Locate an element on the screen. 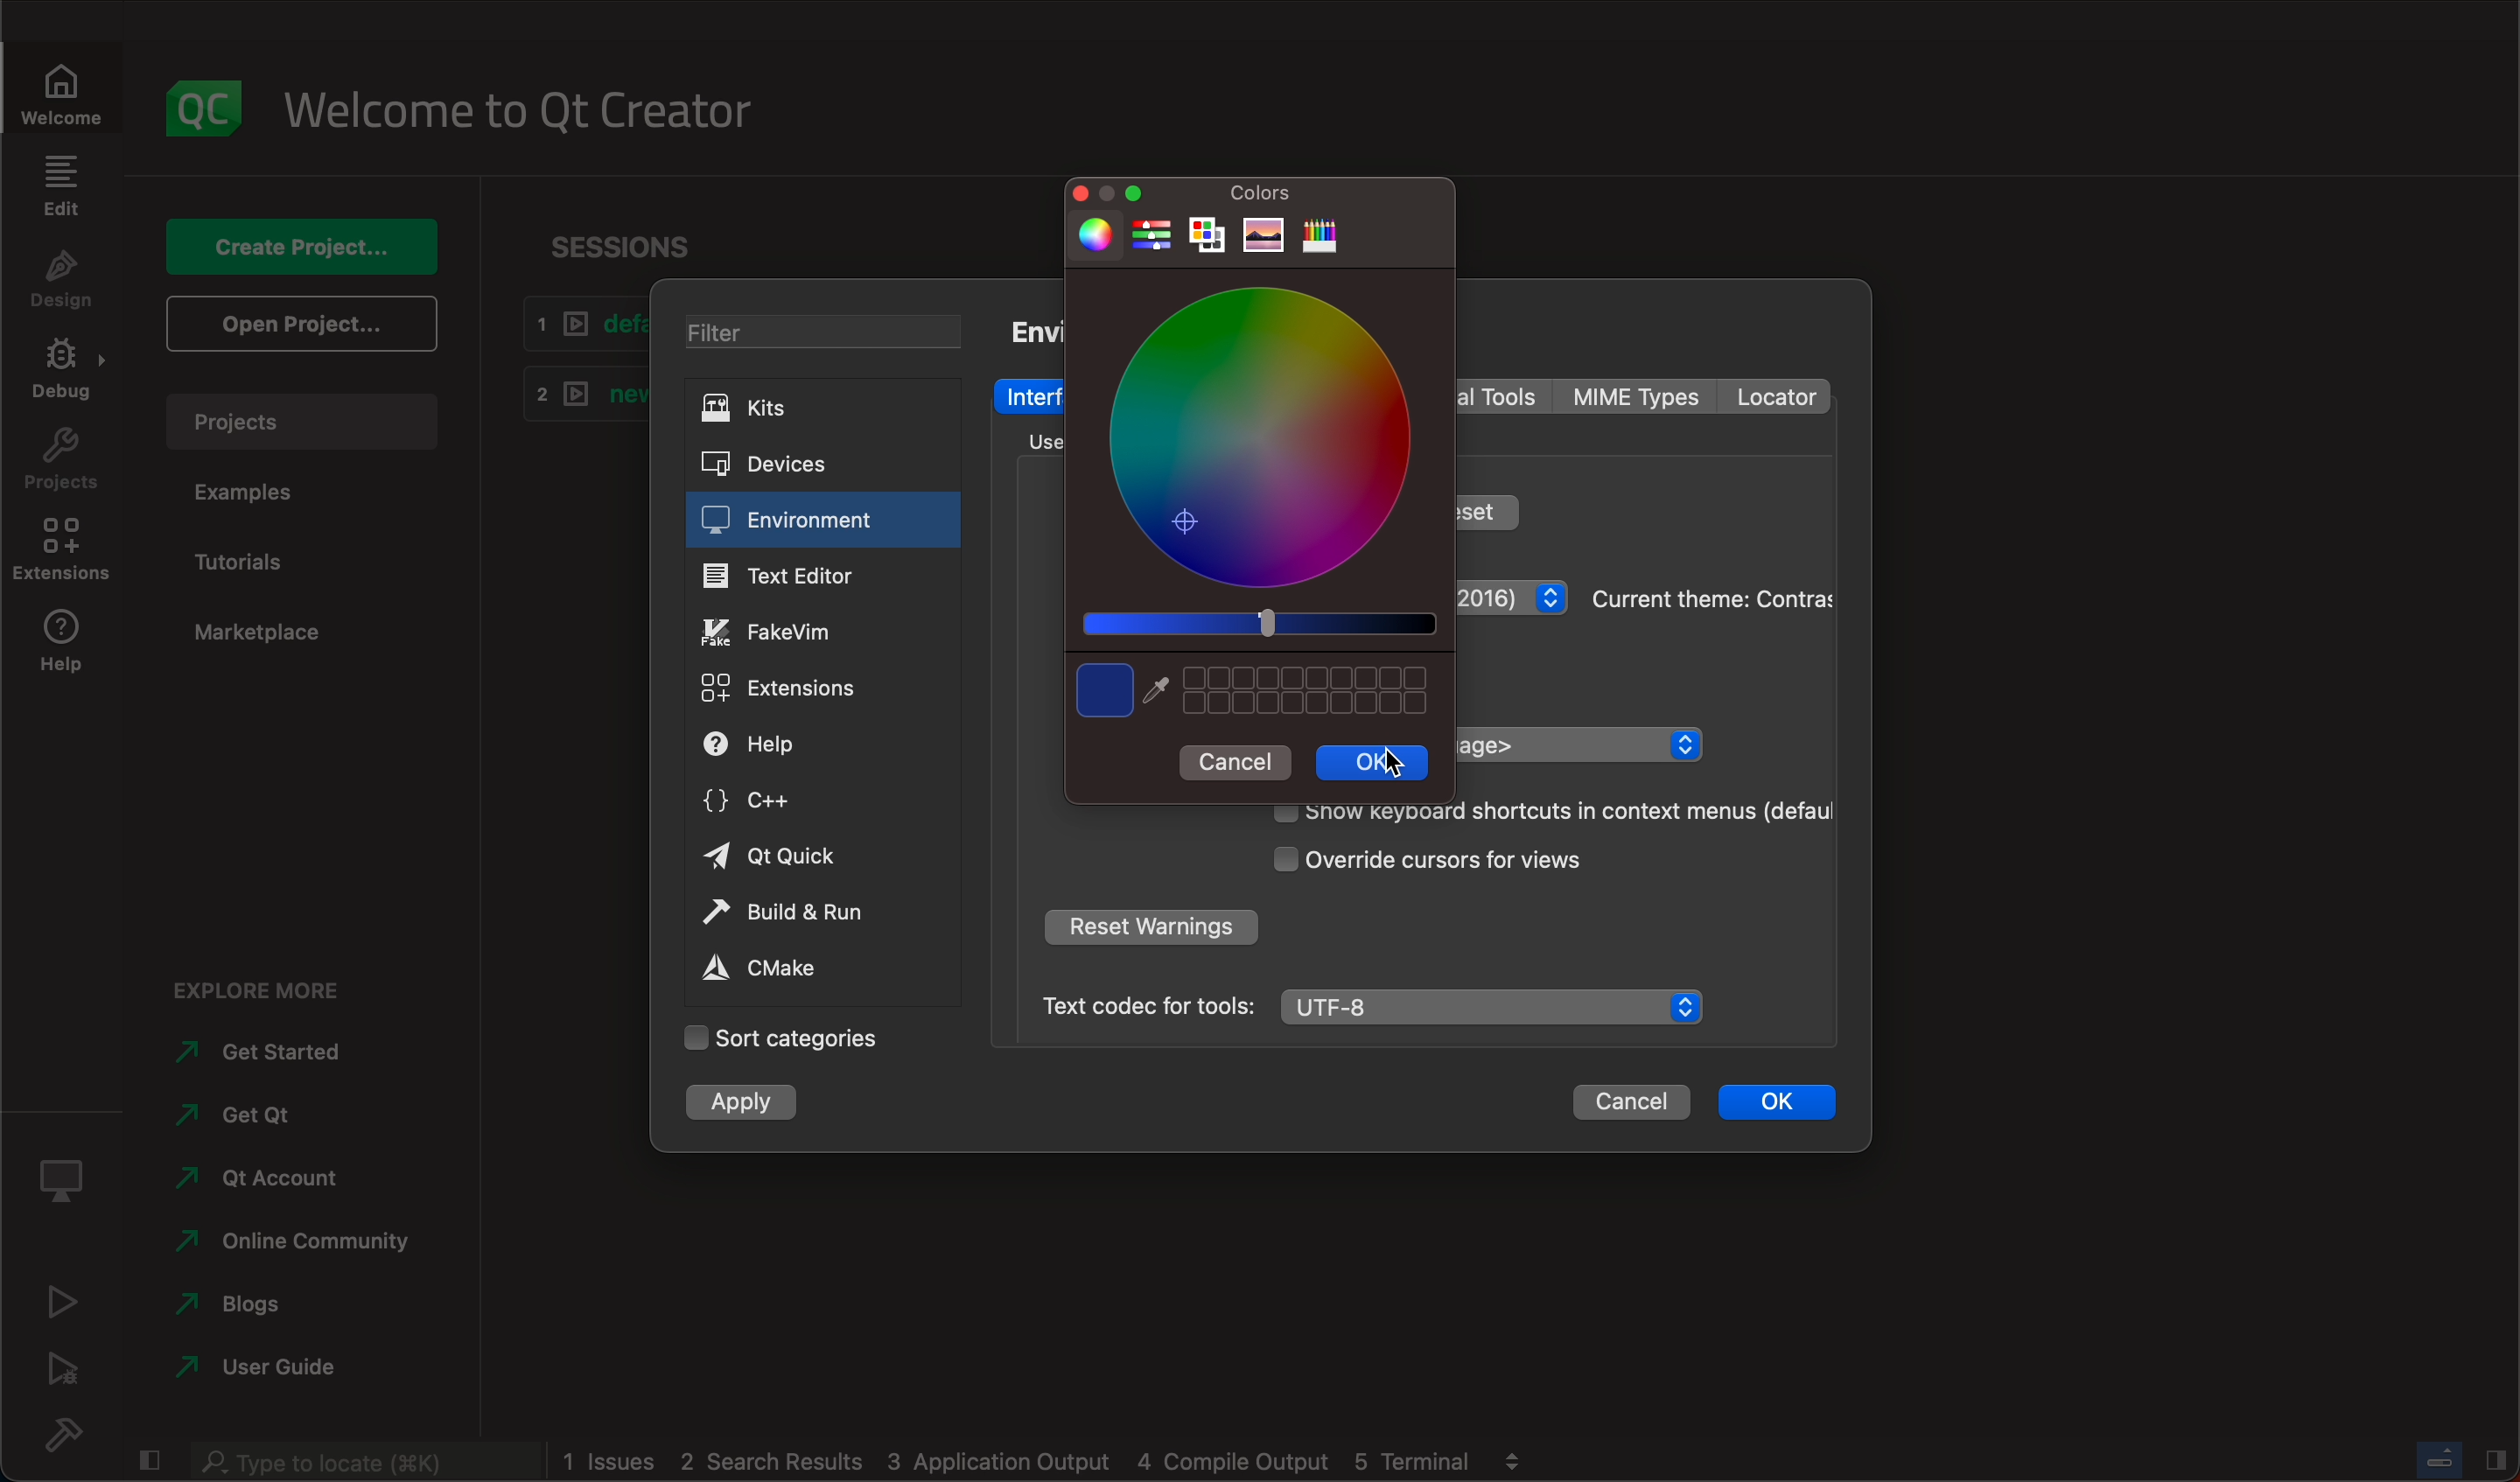 The image size is (2520, 1482). close is located at coordinates (1070, 191).